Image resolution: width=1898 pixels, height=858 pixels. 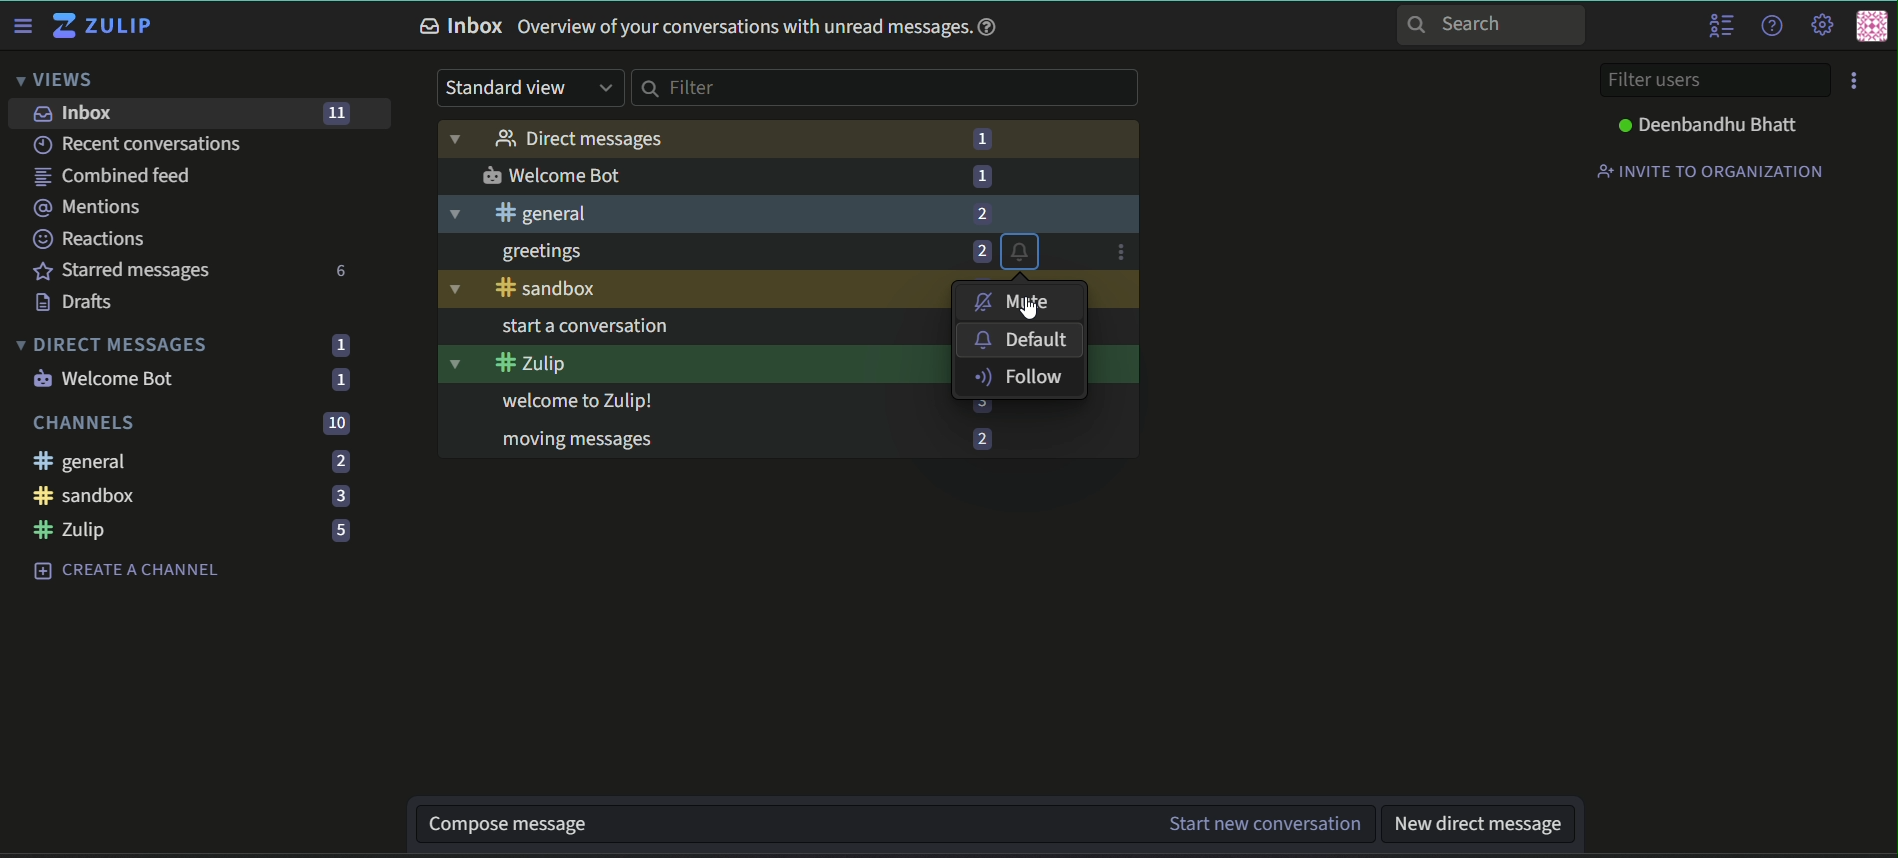 I want to click on Filter users, so click(x=1715, y=80).